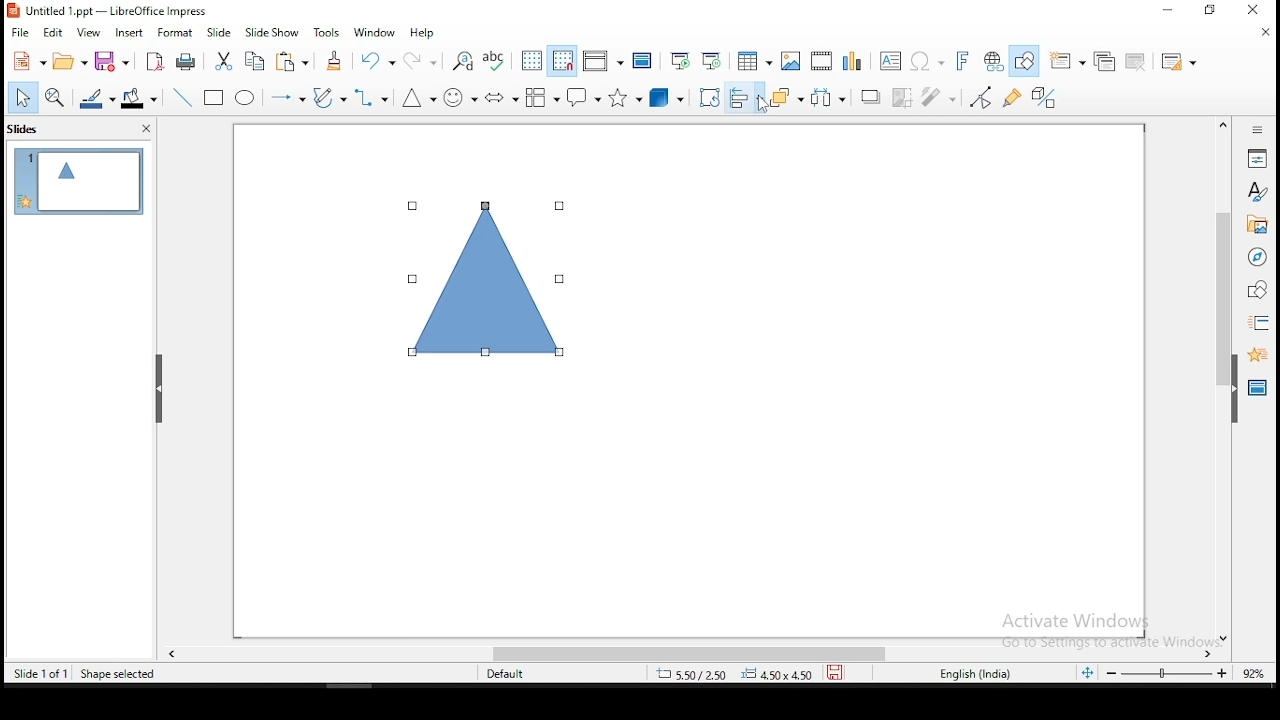  I want to click on block arrows, so click(501, 96).